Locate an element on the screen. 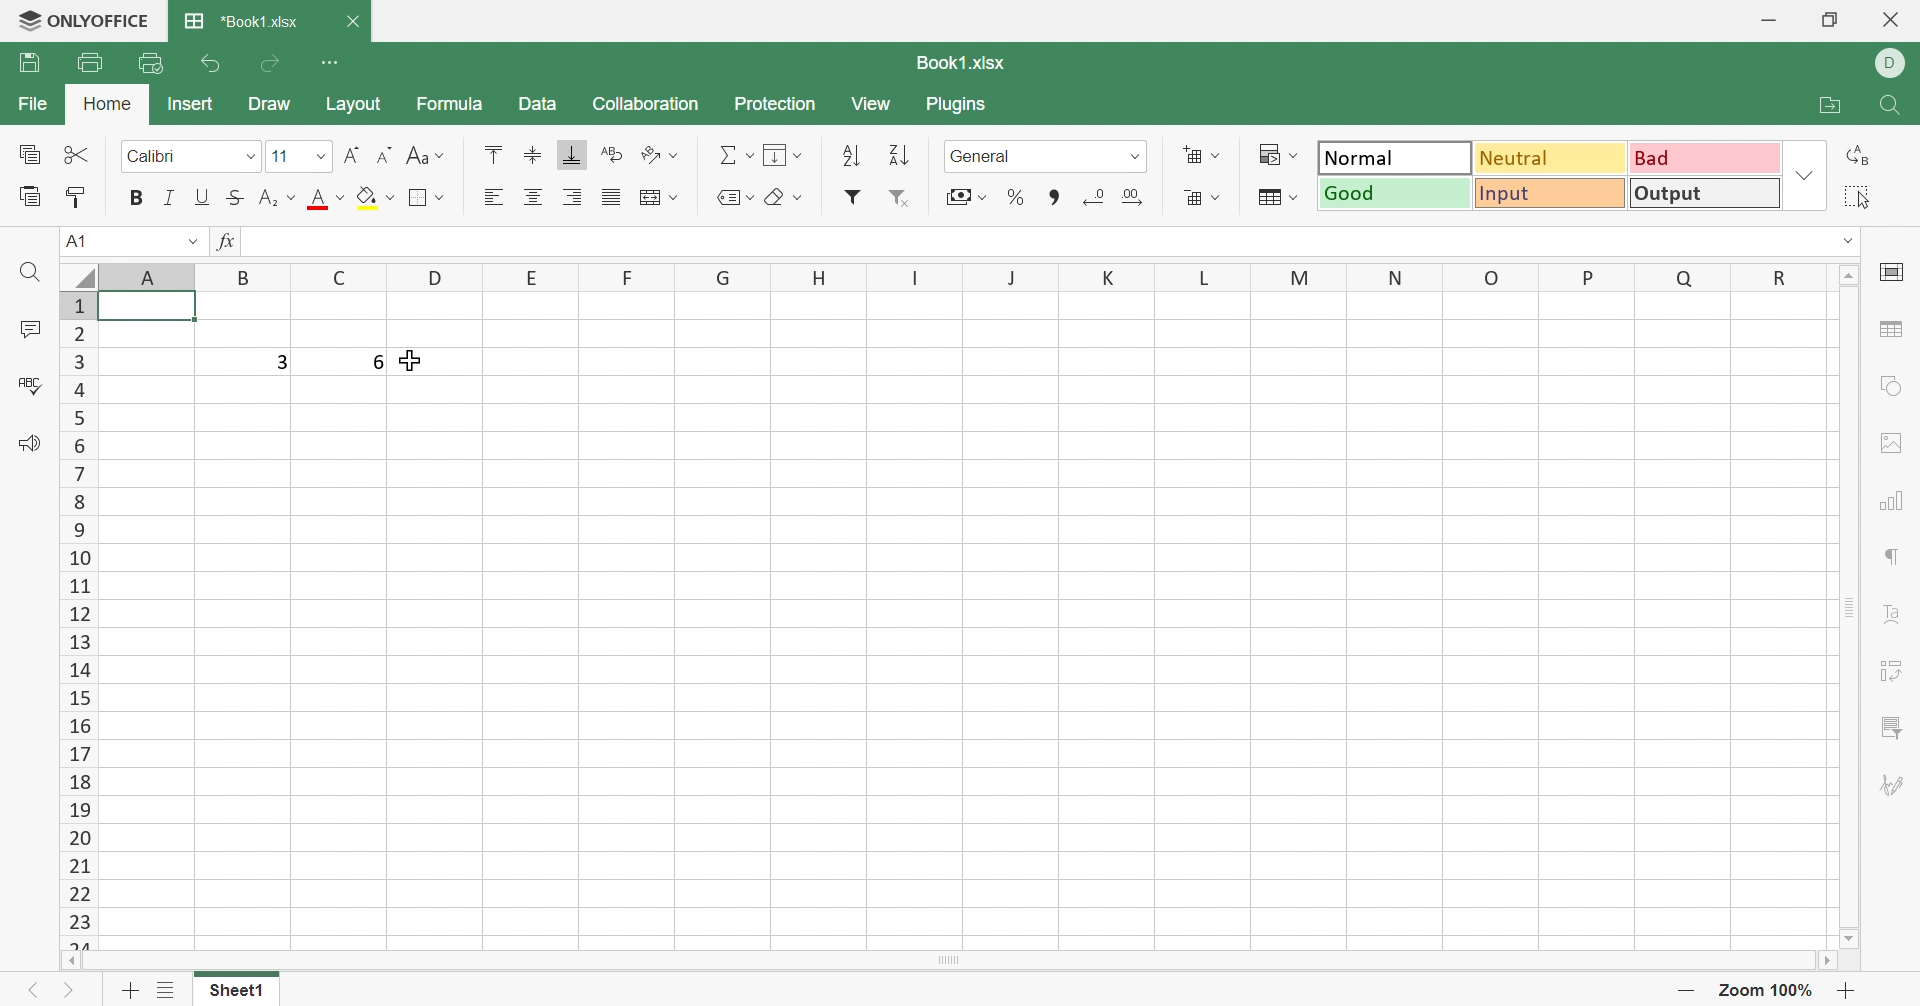 This screenshot has width=1920, height=1006. Accounting style is located at coordinates (967, 196).